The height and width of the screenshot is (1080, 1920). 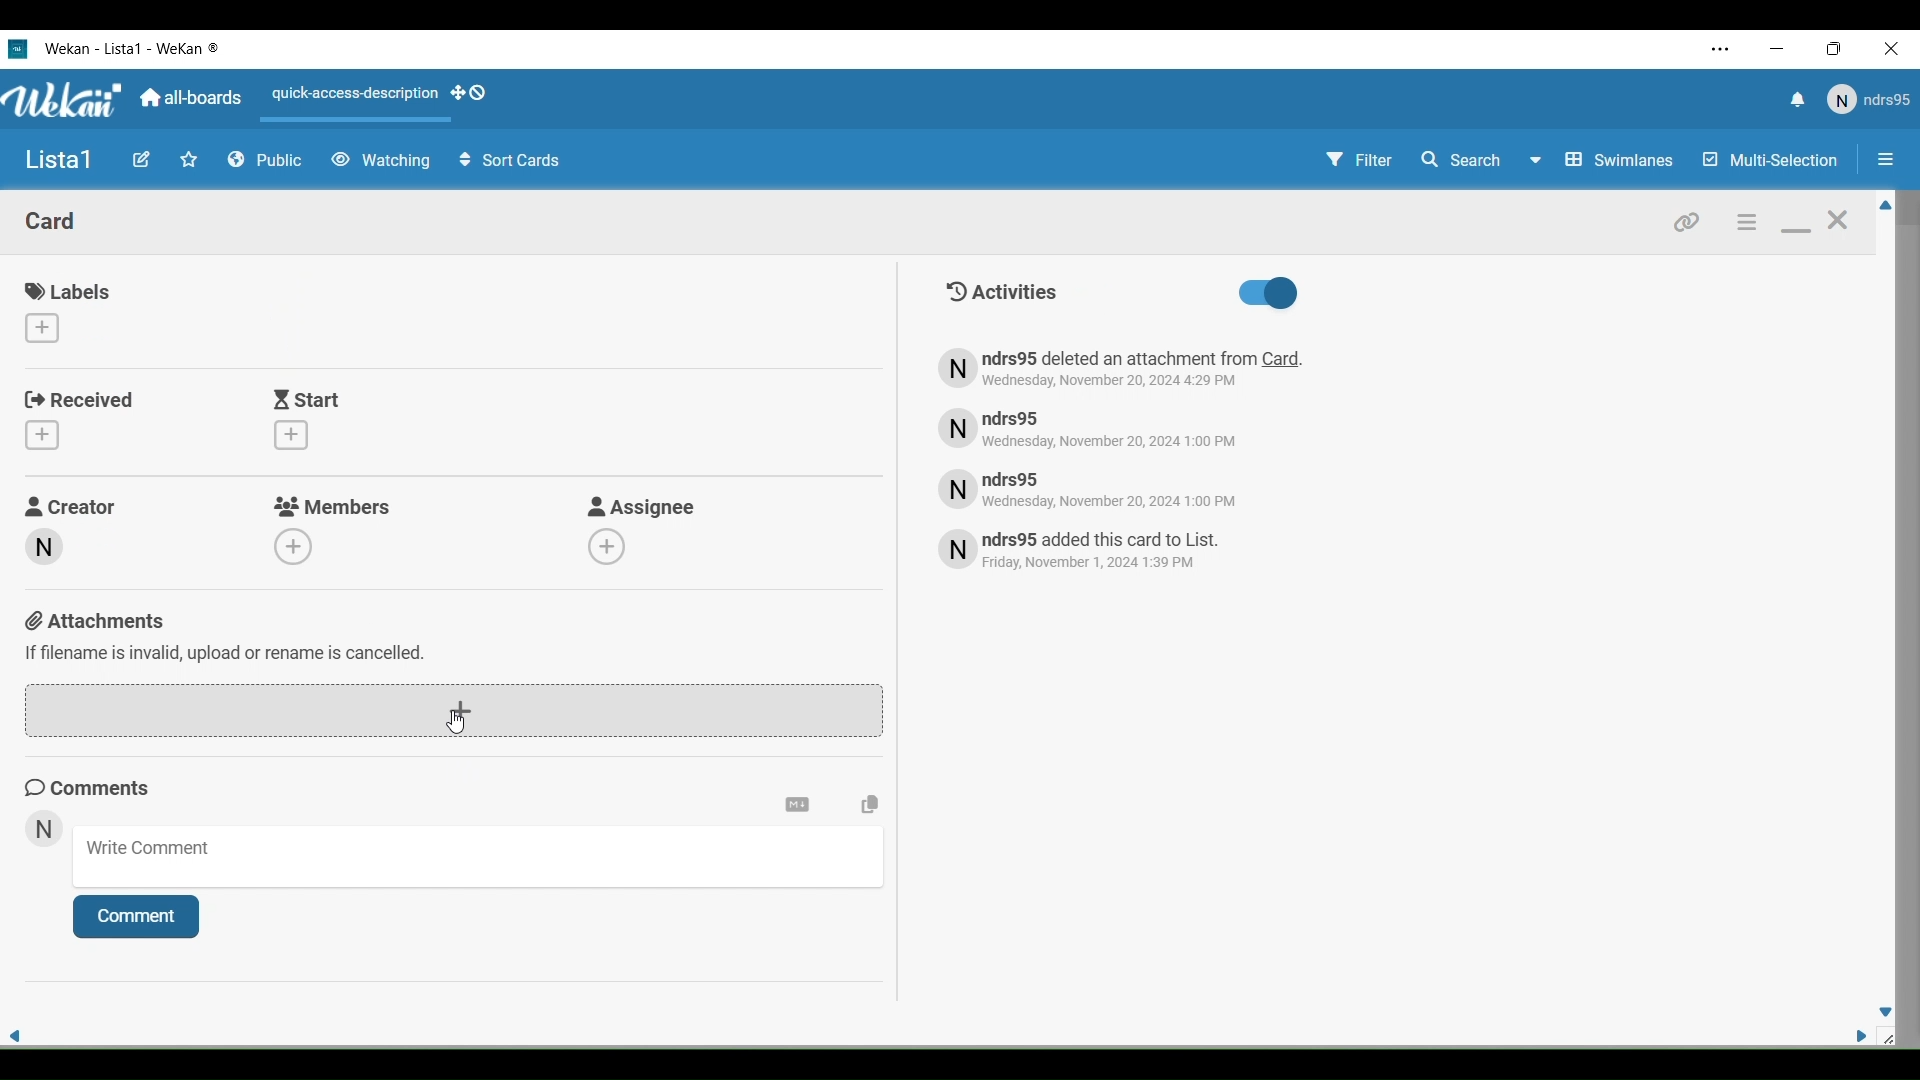 I want to click on Close, so click(x=1838, y=226).